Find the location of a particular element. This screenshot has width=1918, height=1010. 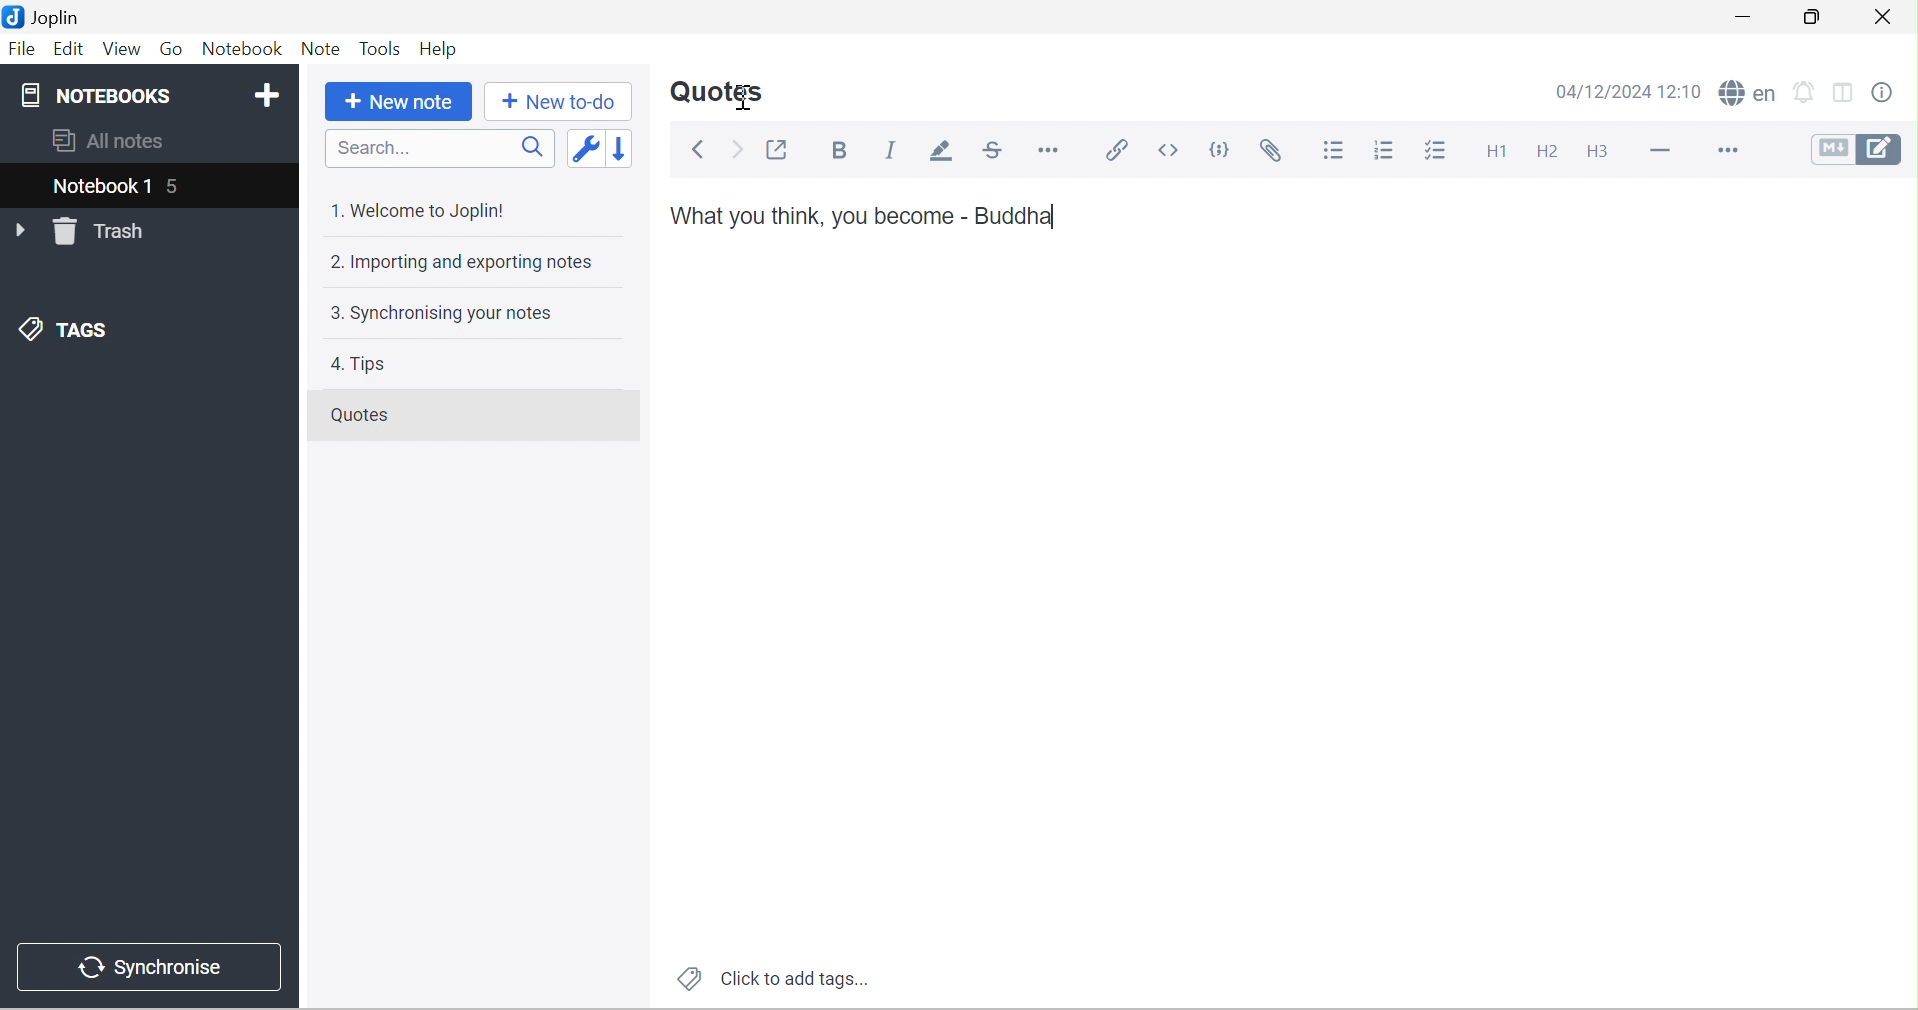

Search is located at coordinates (442, 150).